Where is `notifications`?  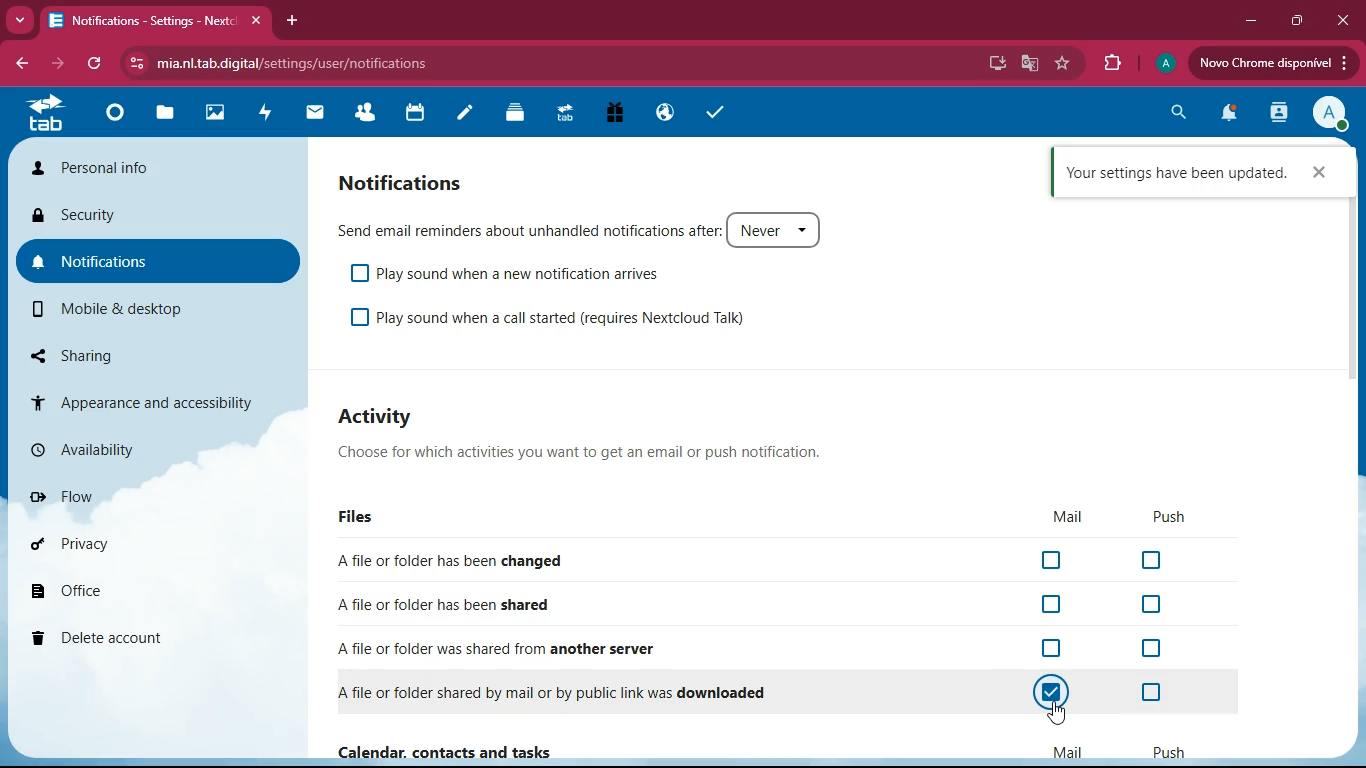
notifications is located at coordinates (409, 180).